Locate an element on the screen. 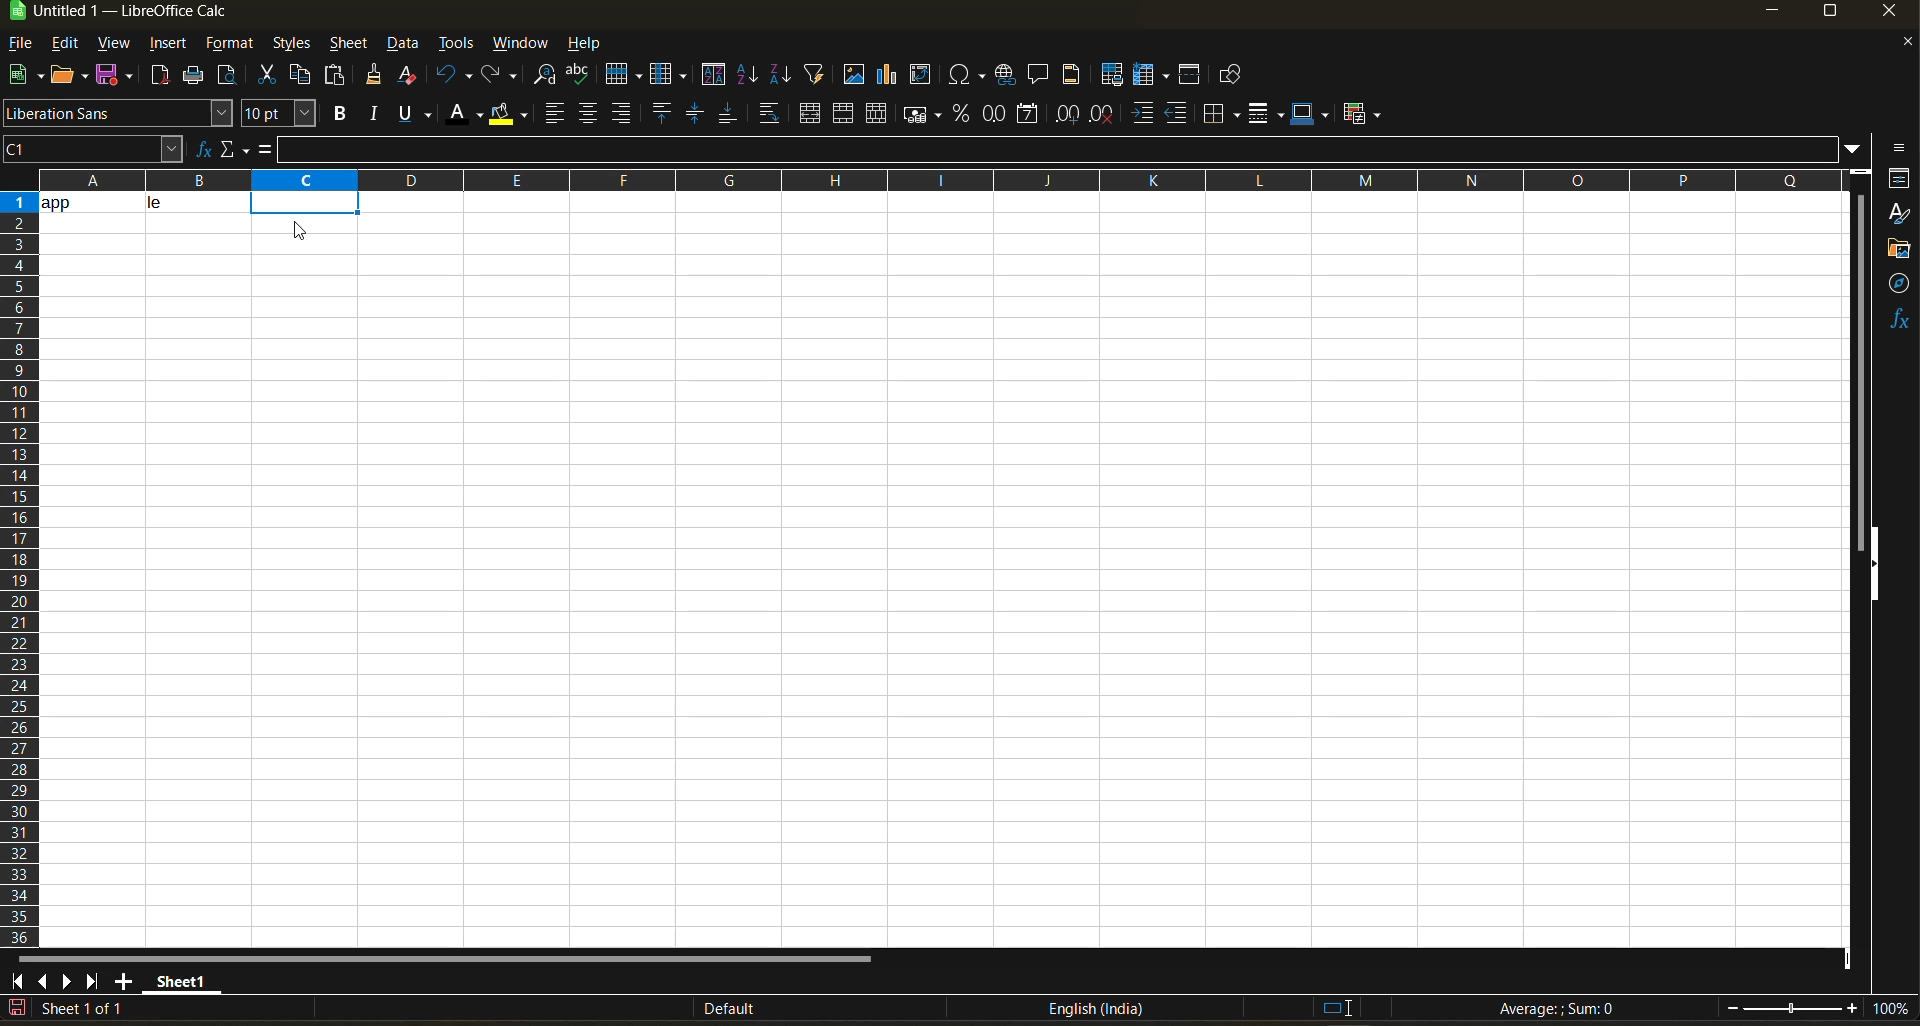 The image size is (1920, 1026). cursor is located at coordinates (300, 229).